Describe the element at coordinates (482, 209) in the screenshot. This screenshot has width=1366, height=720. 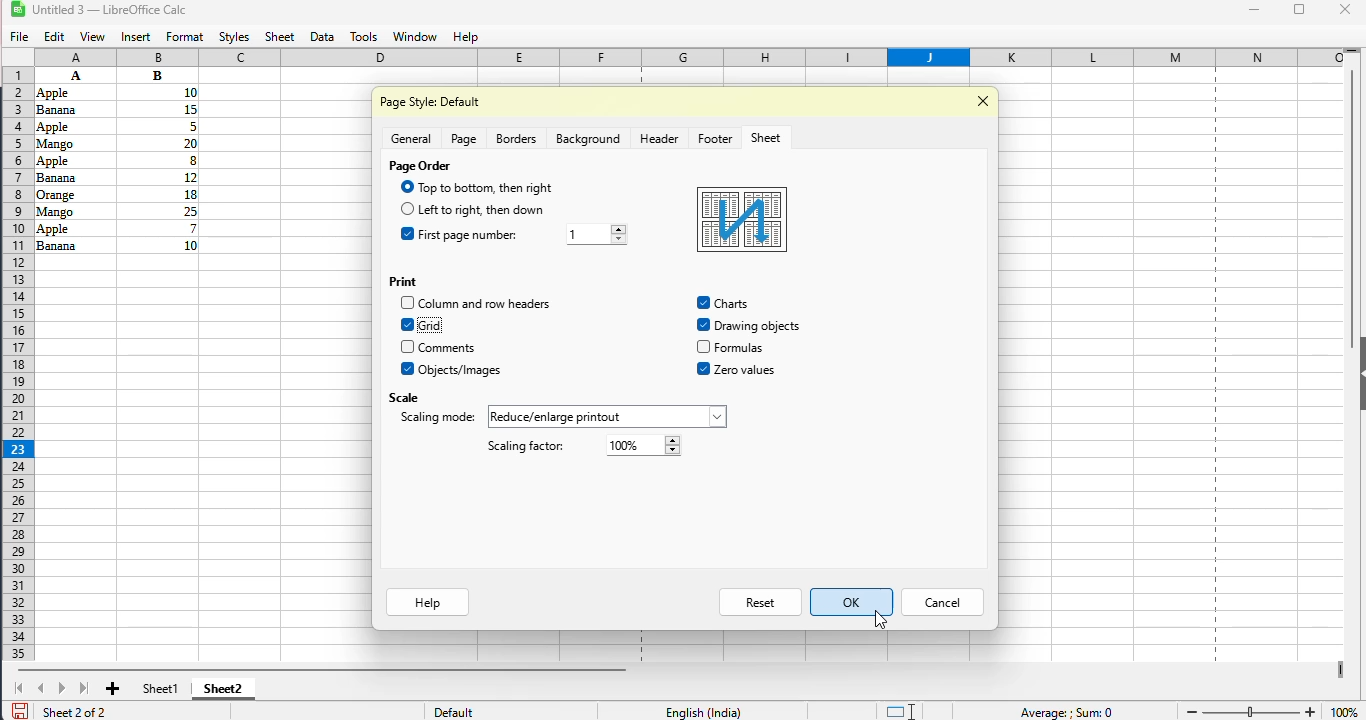
I see `left to right, then down` at that location.